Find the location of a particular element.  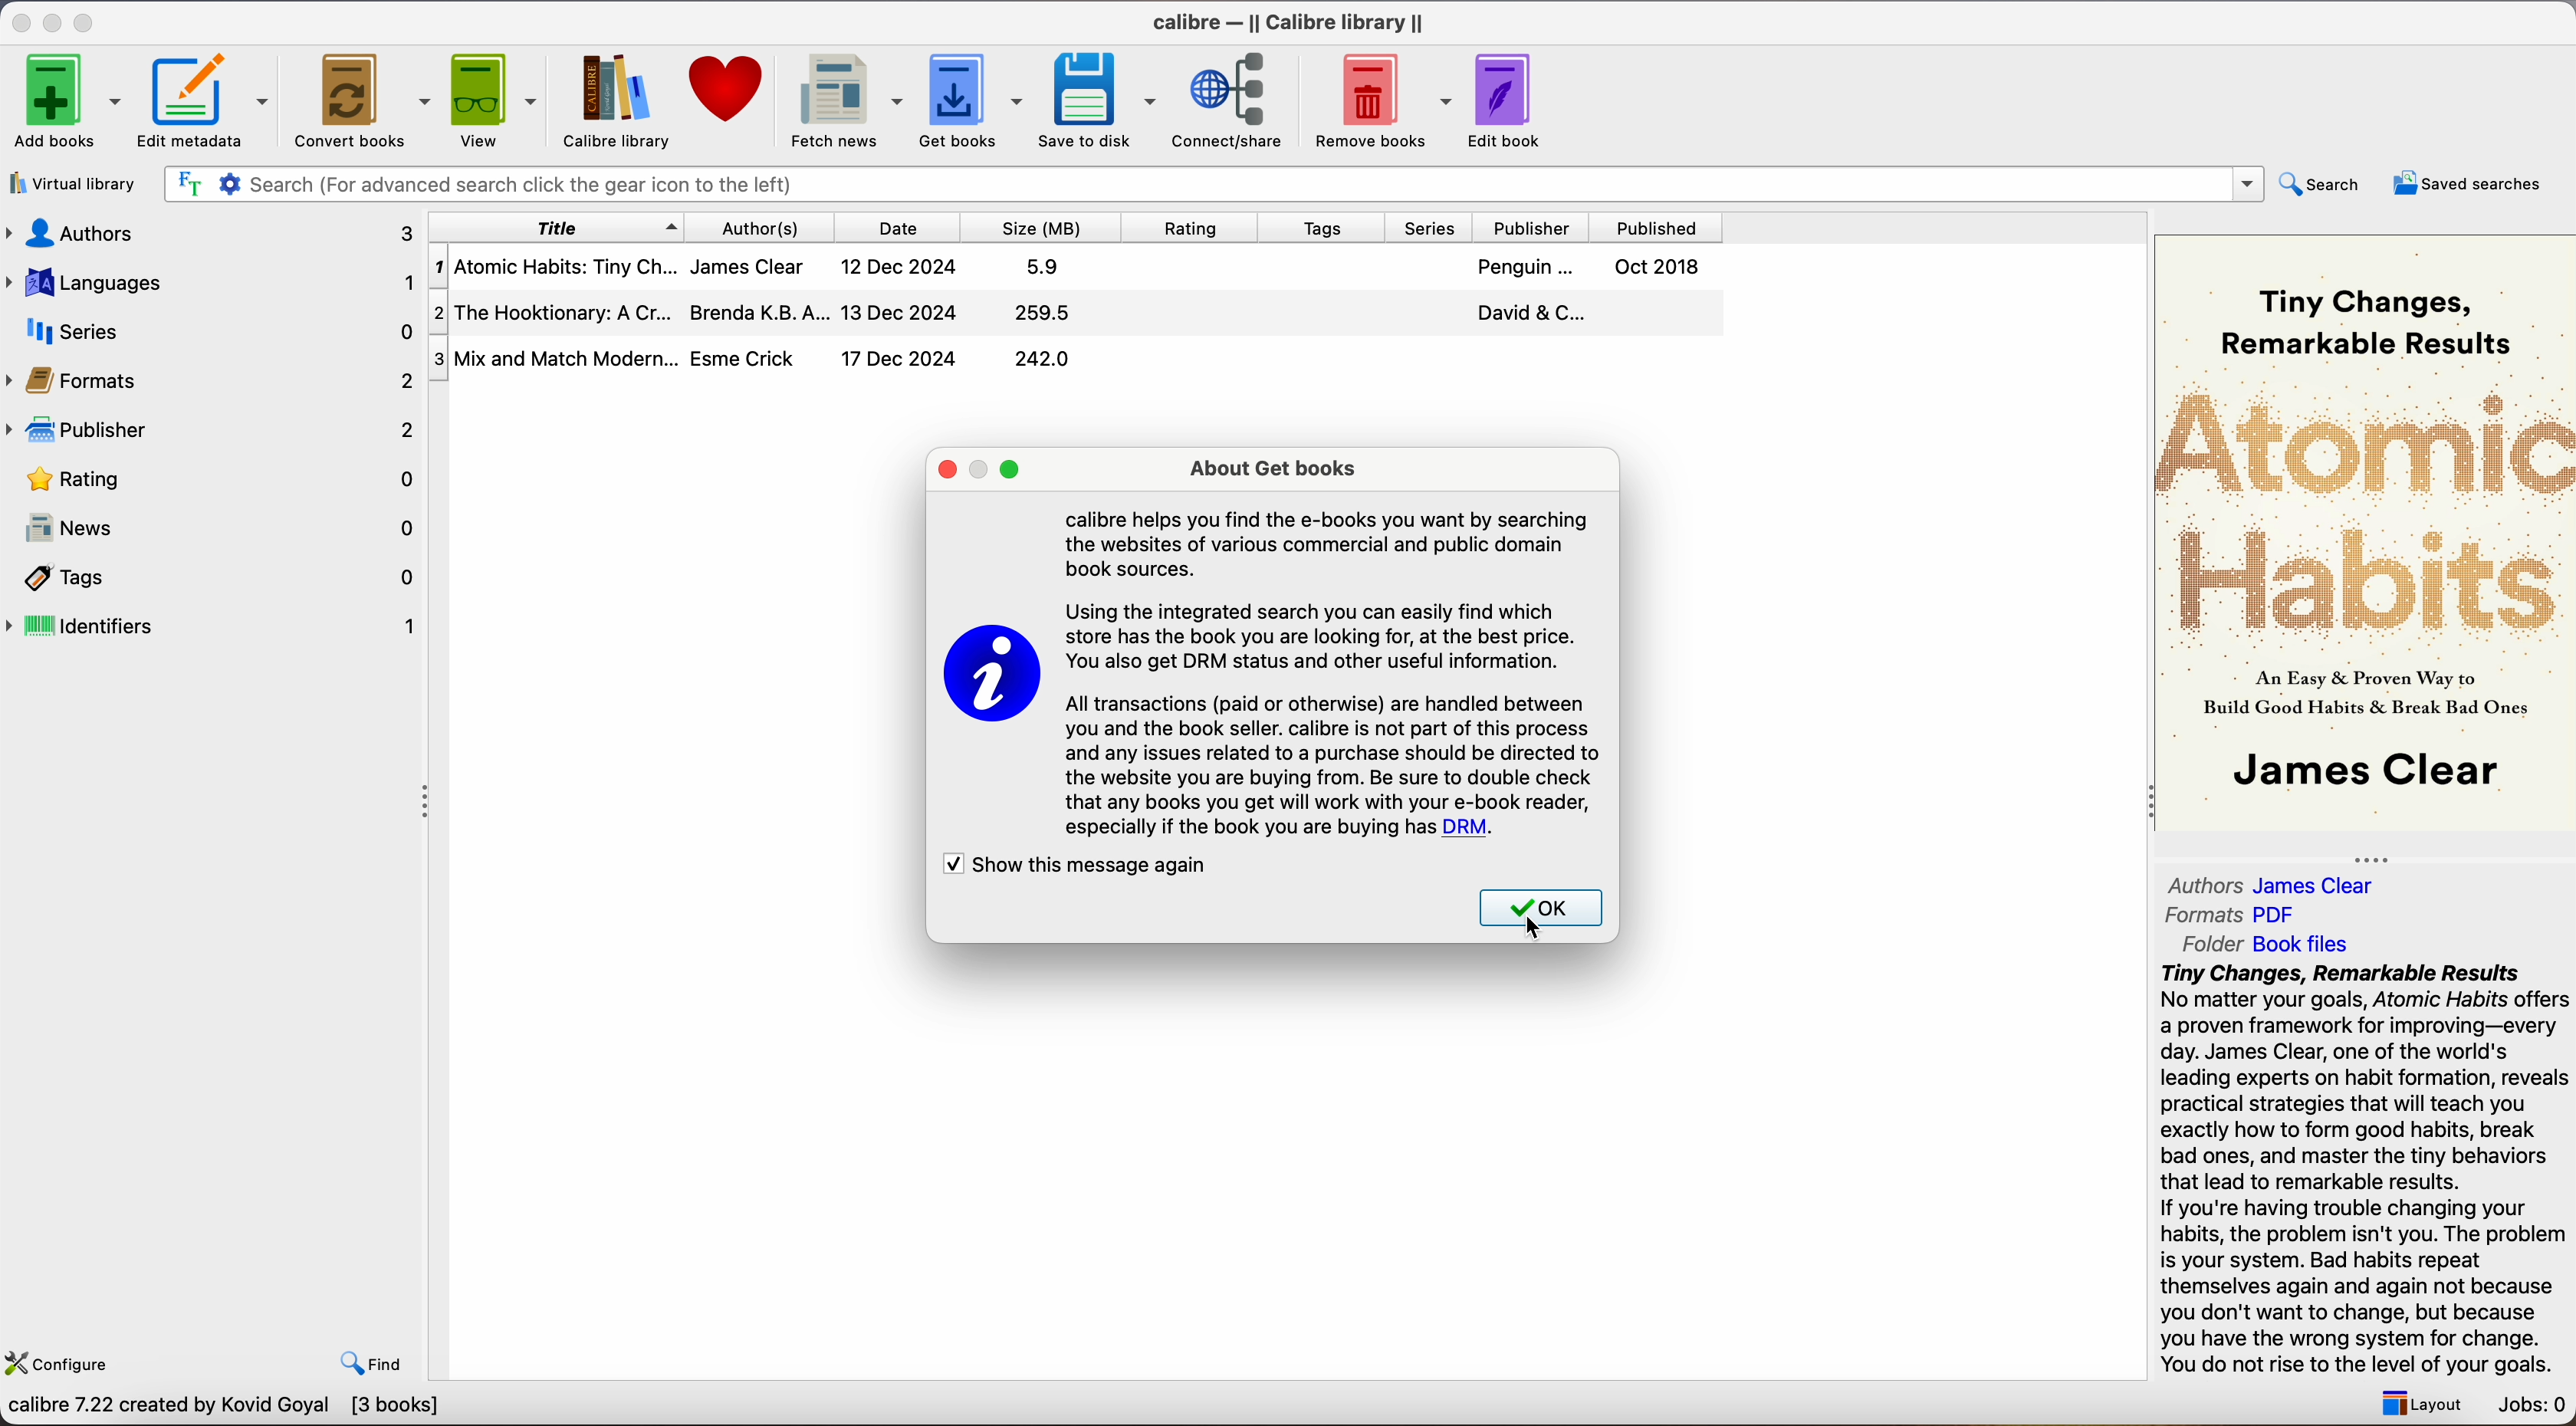

languages is located at coordinates (209, 281).